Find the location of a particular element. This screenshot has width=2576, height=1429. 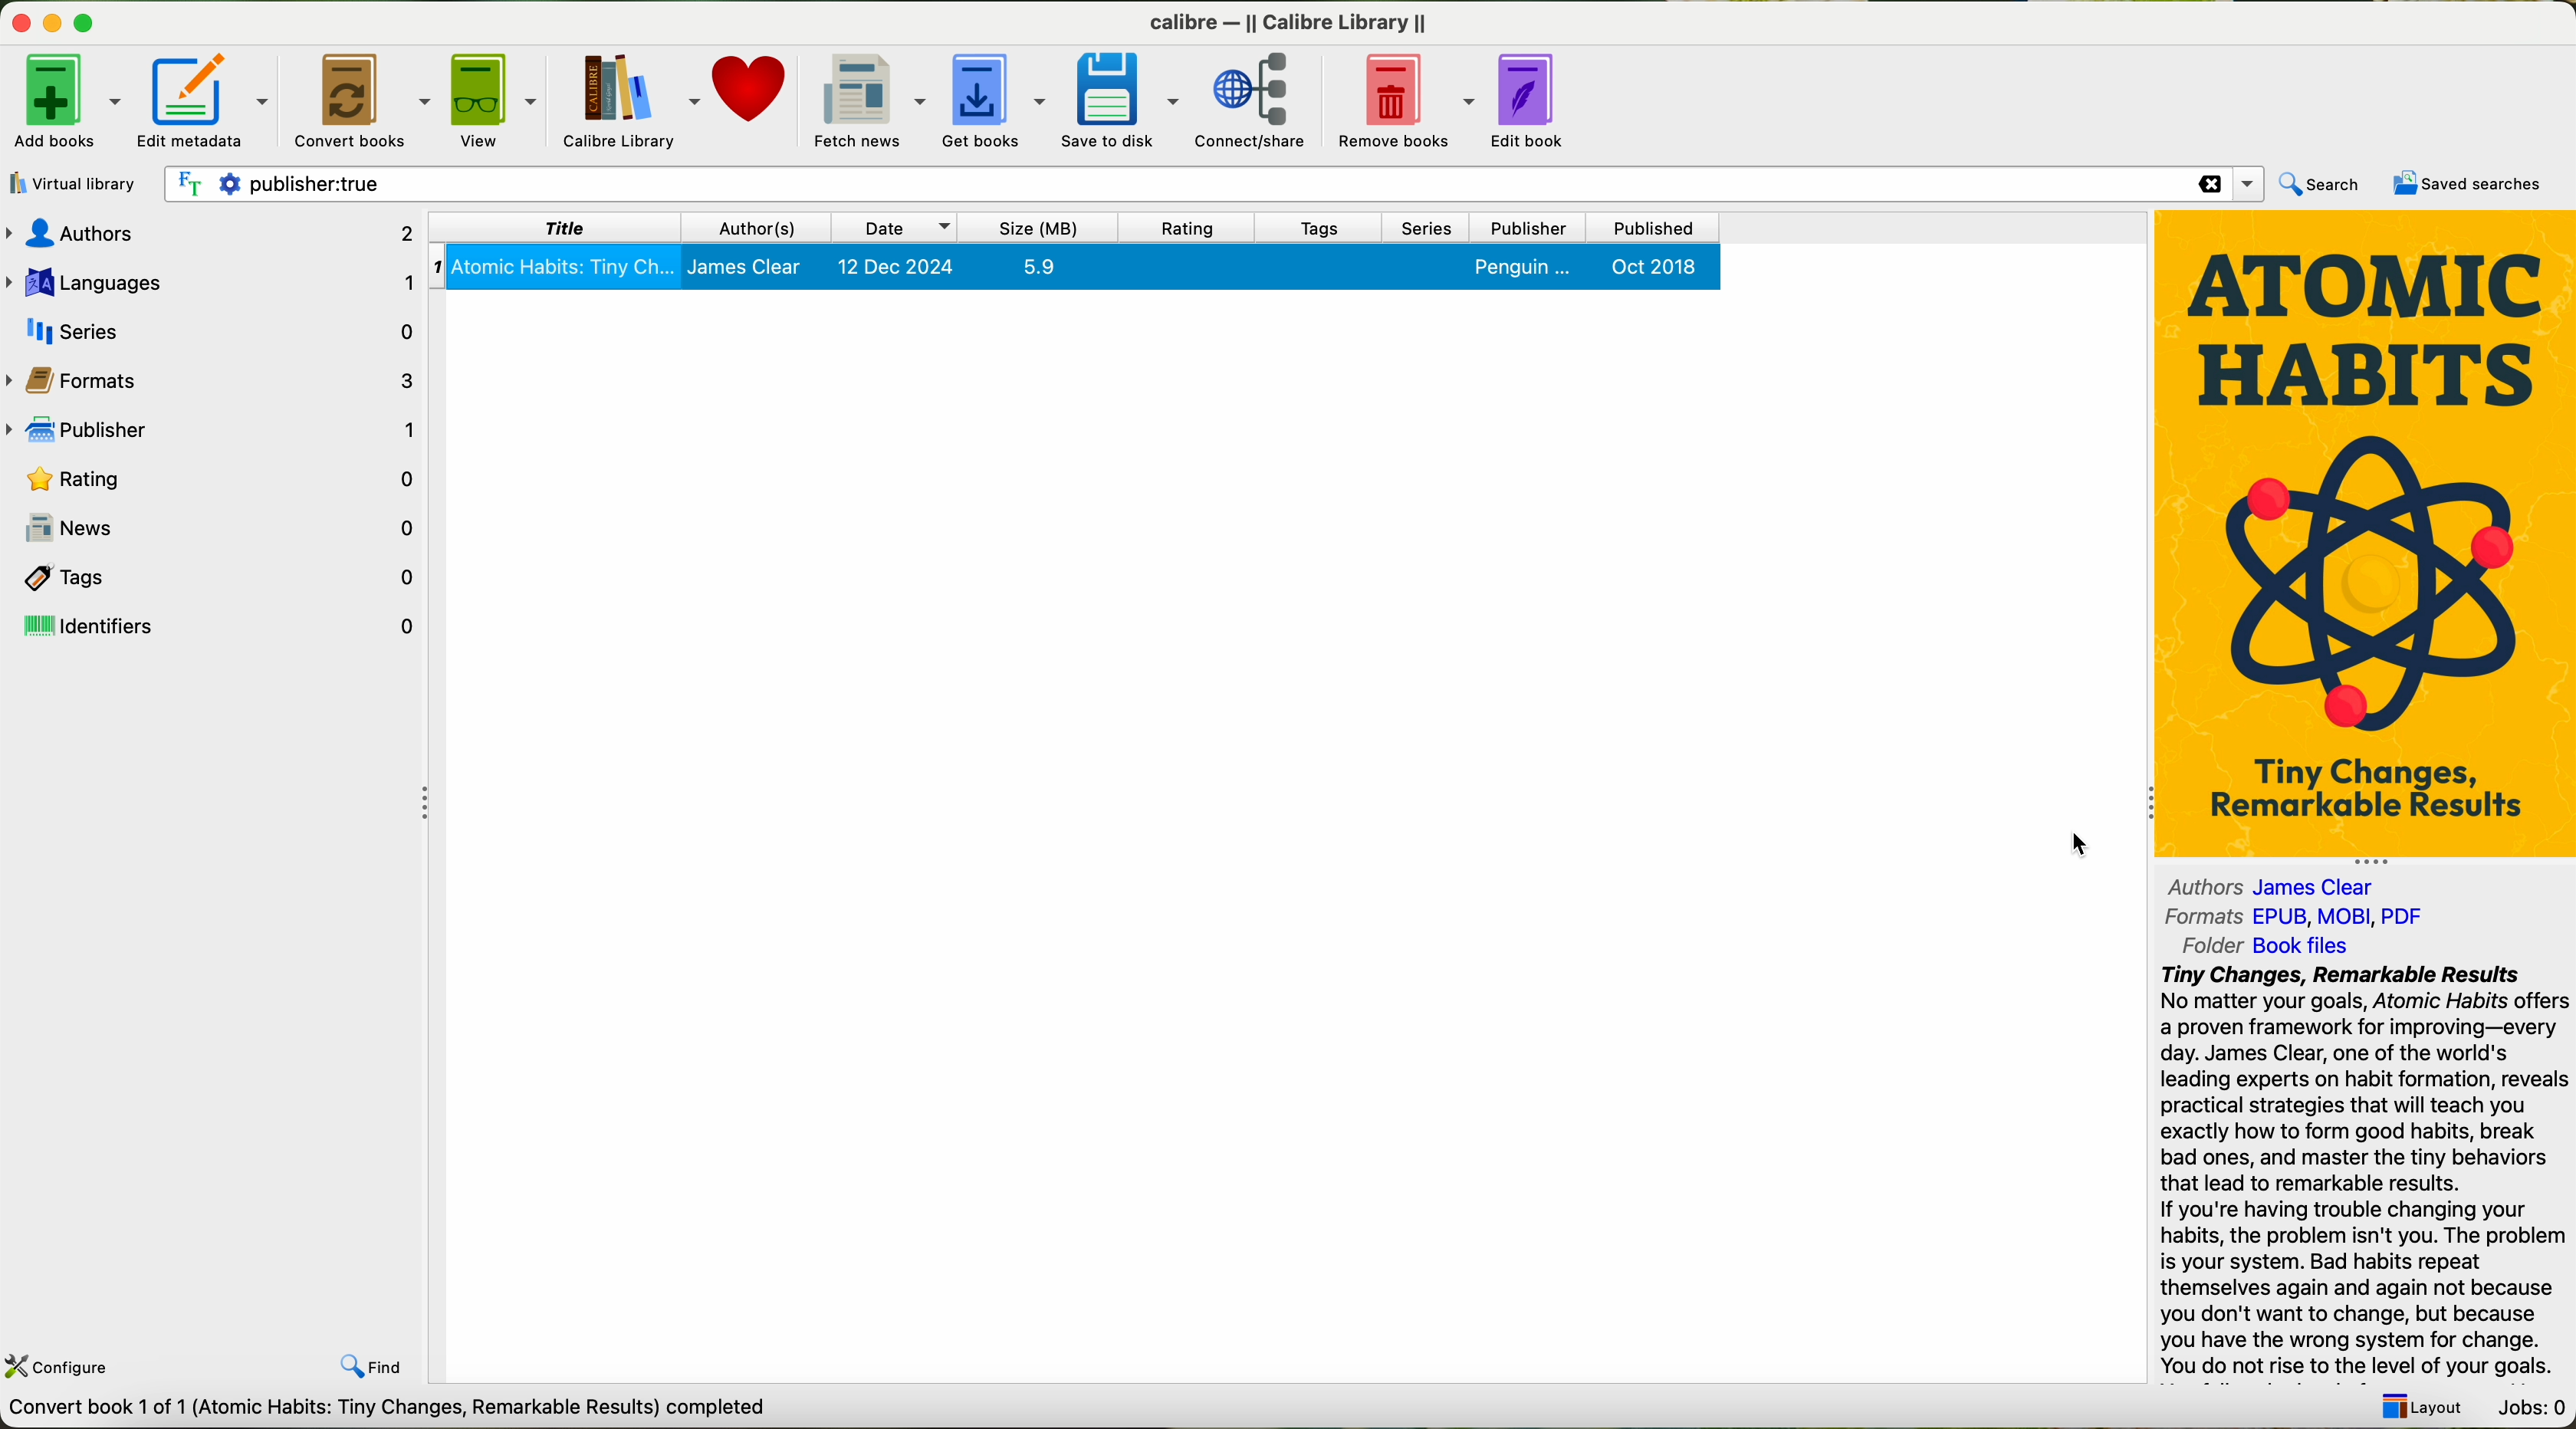

tags is located at coordinates (1317, 227).